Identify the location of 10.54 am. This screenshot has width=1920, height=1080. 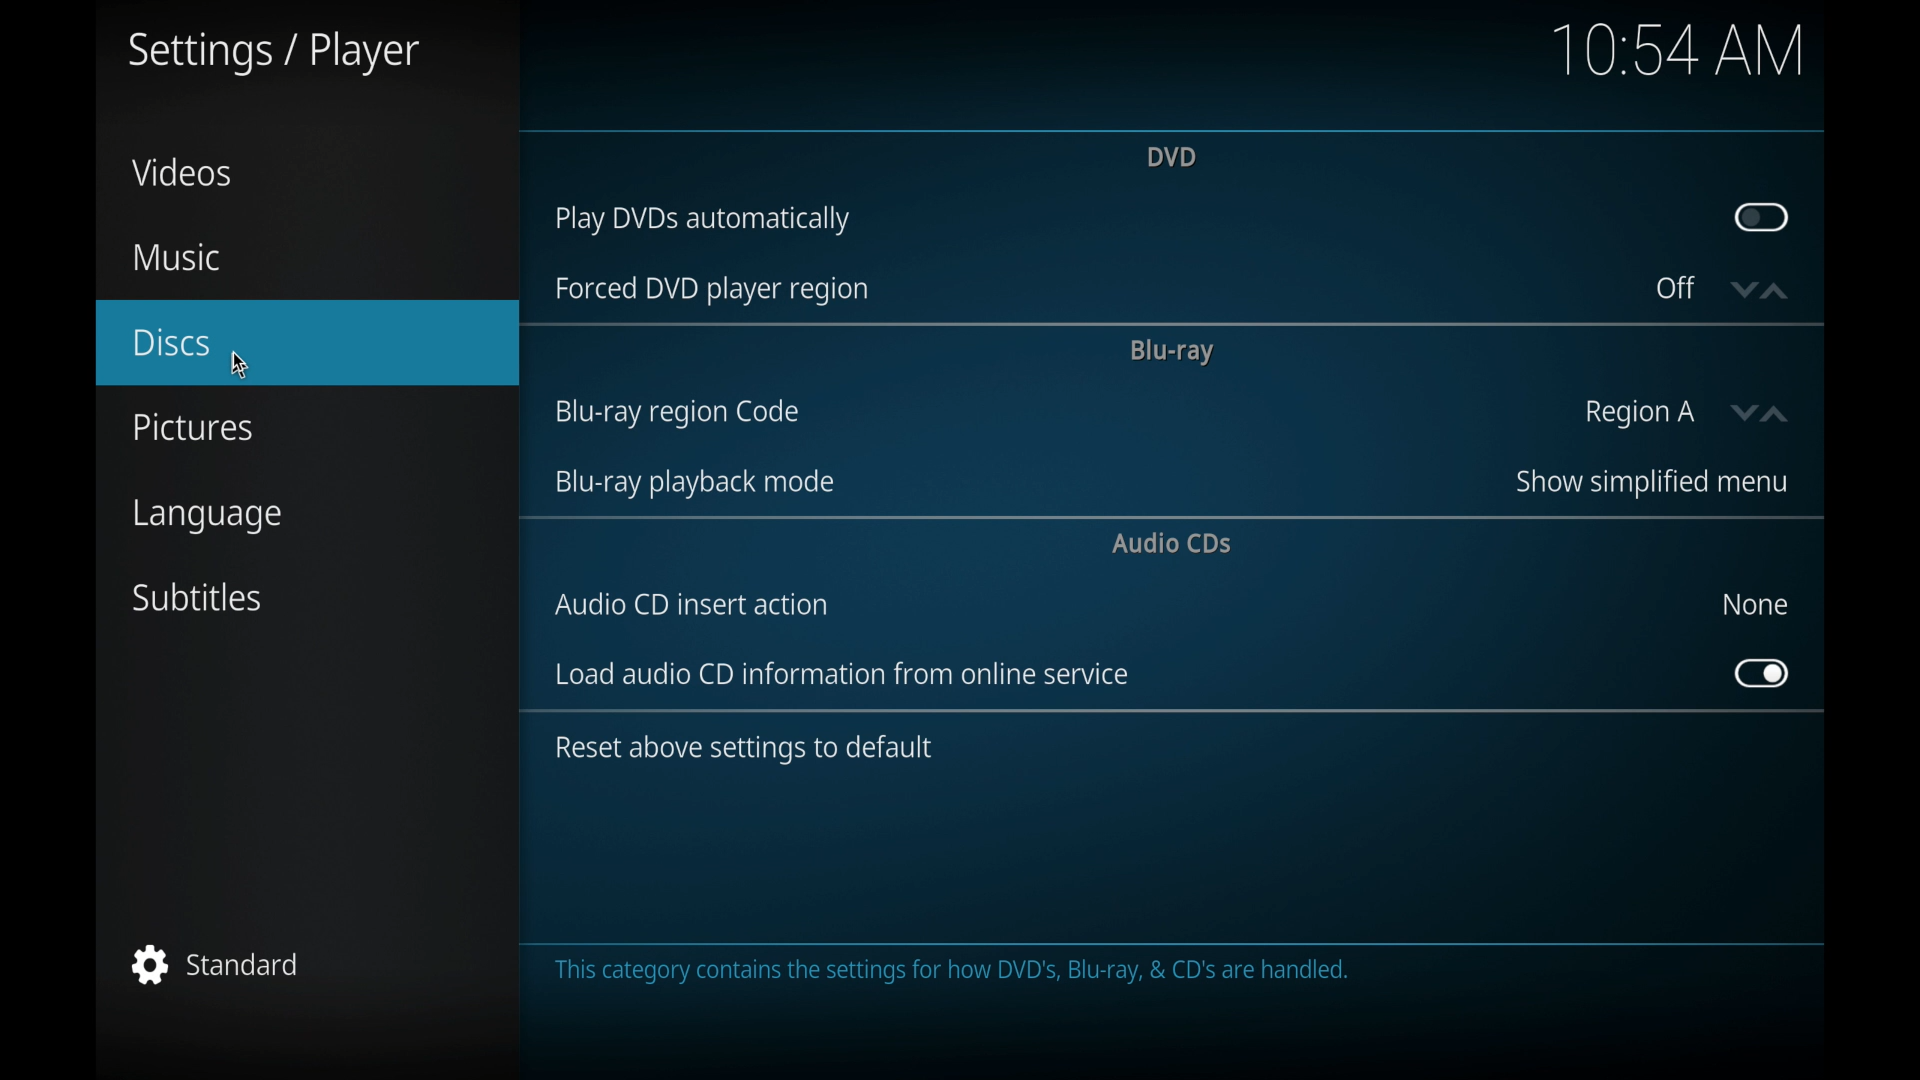
(1679, 48).